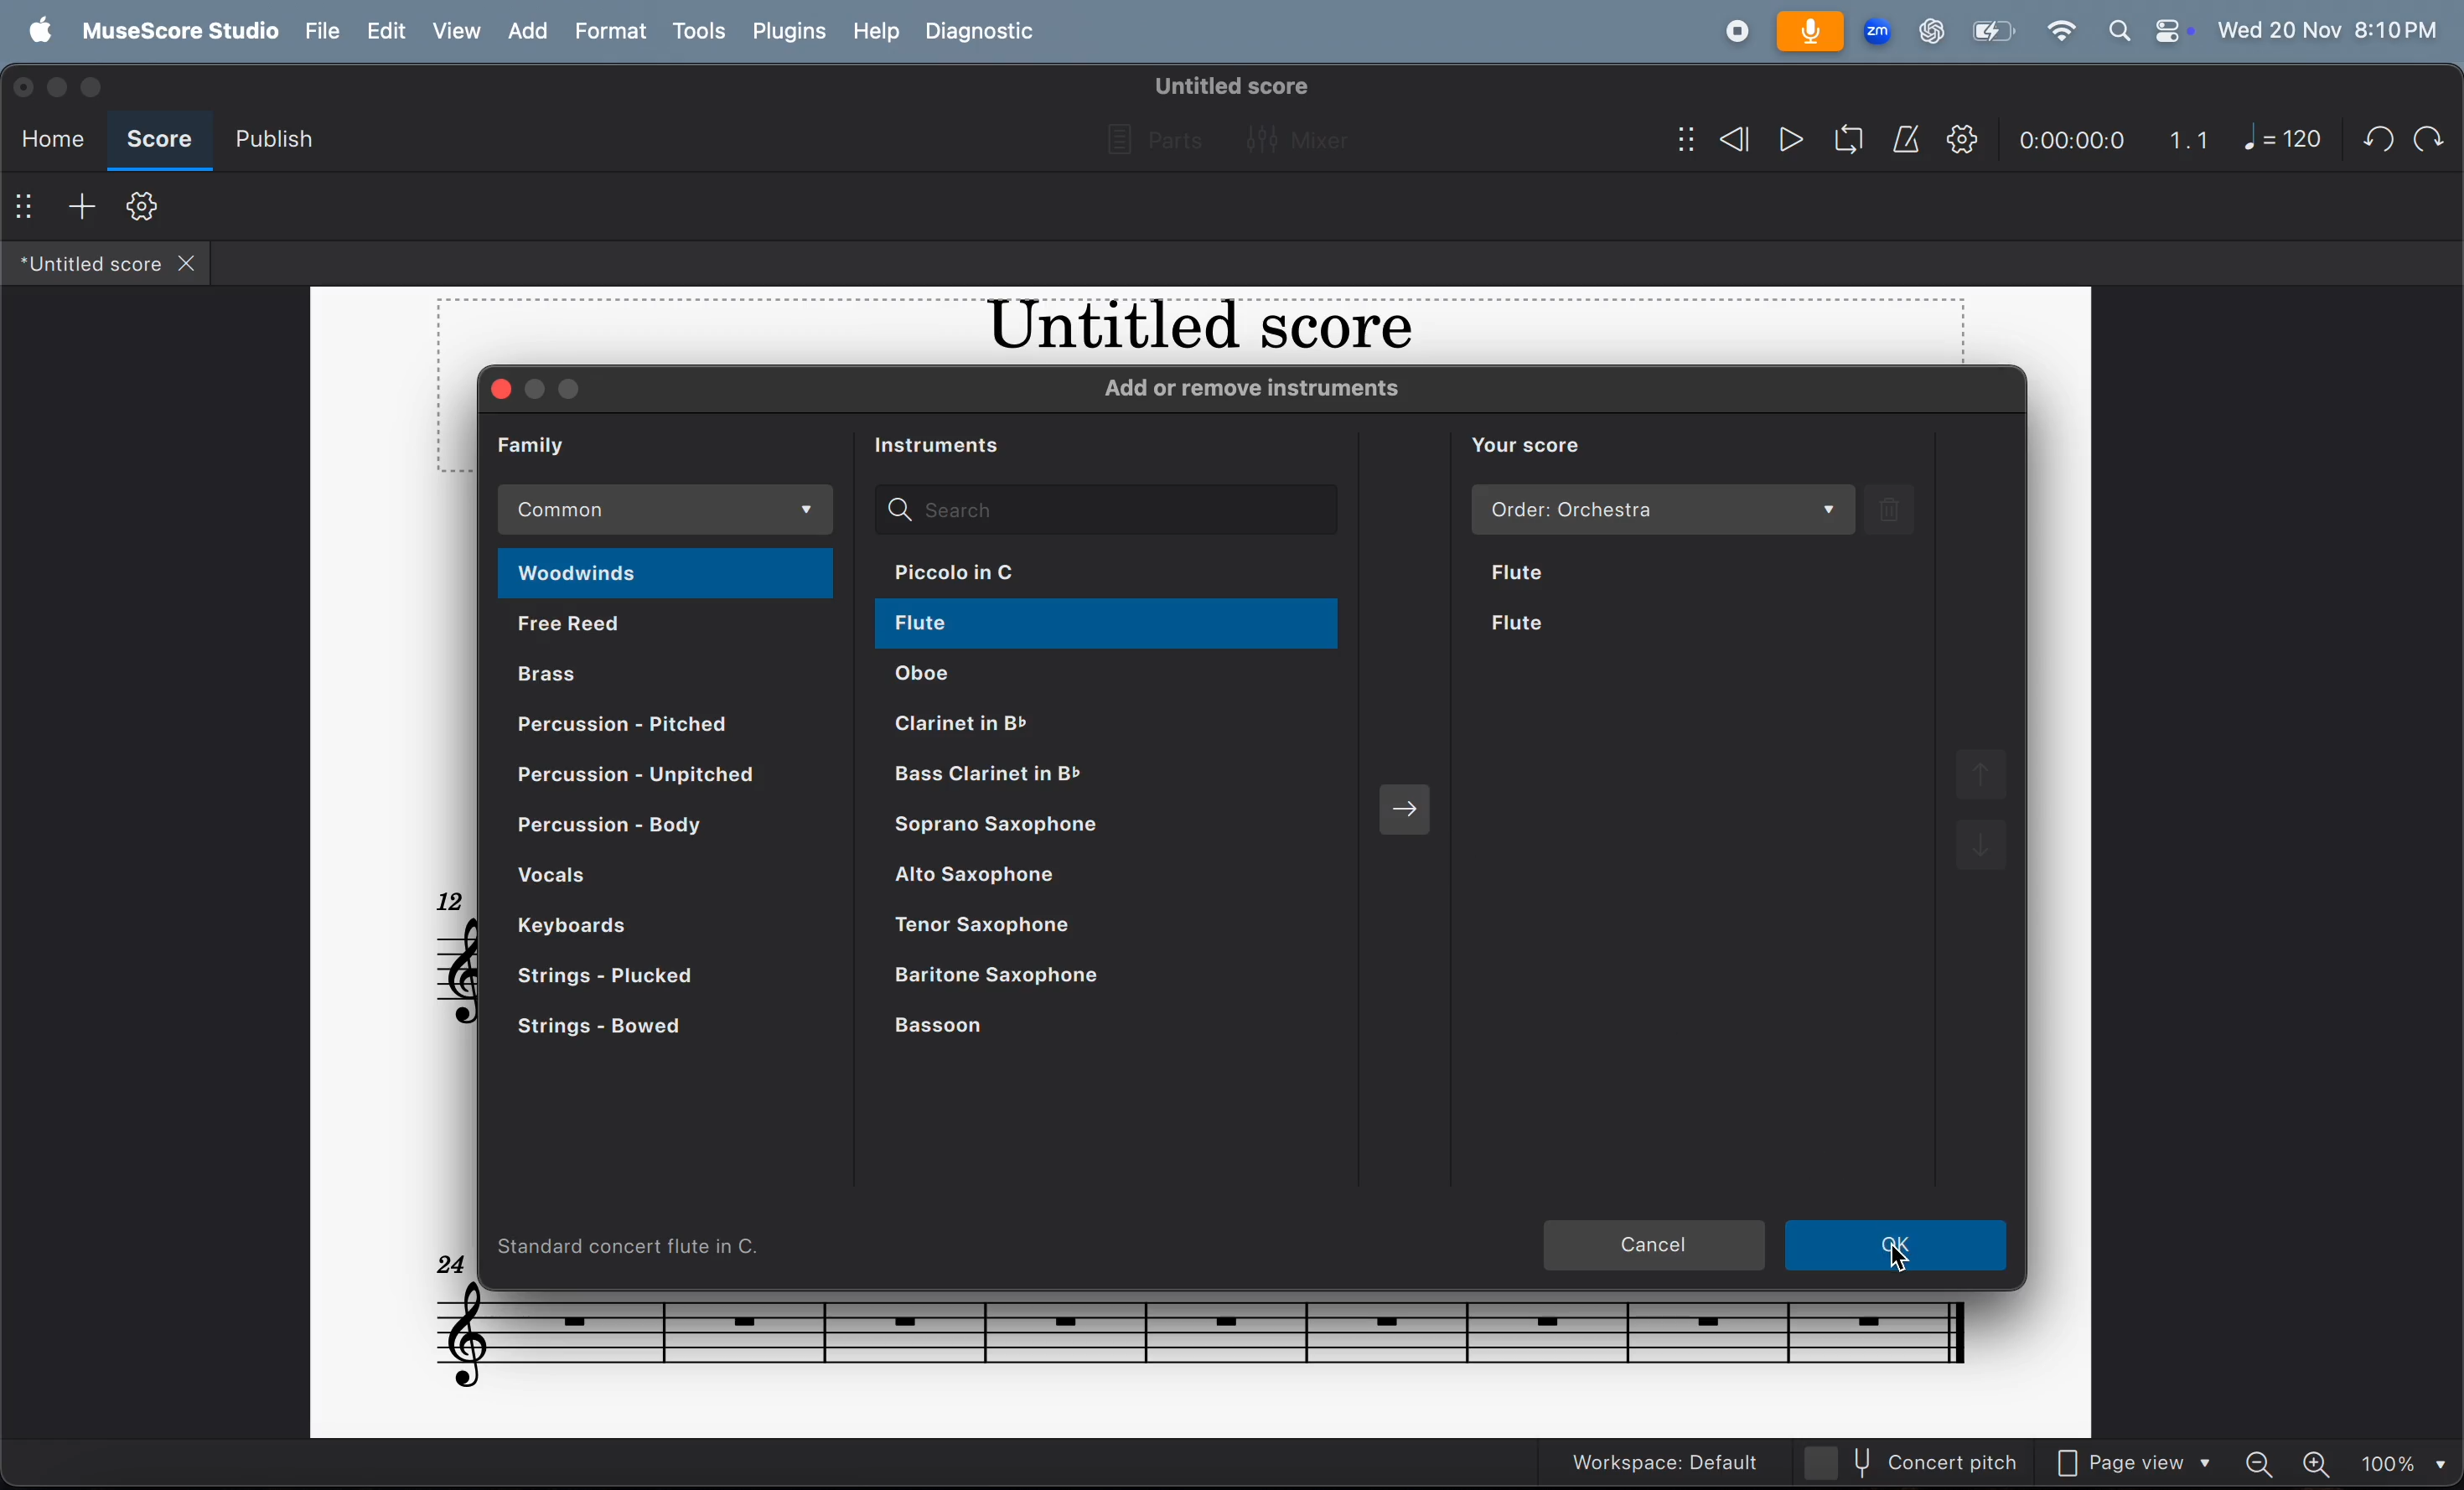 This screenshot has height=1490, width=2464. Describe the element at coordinates (1100, 928) in the screenshot. I see `tenor saxophone` at that location.